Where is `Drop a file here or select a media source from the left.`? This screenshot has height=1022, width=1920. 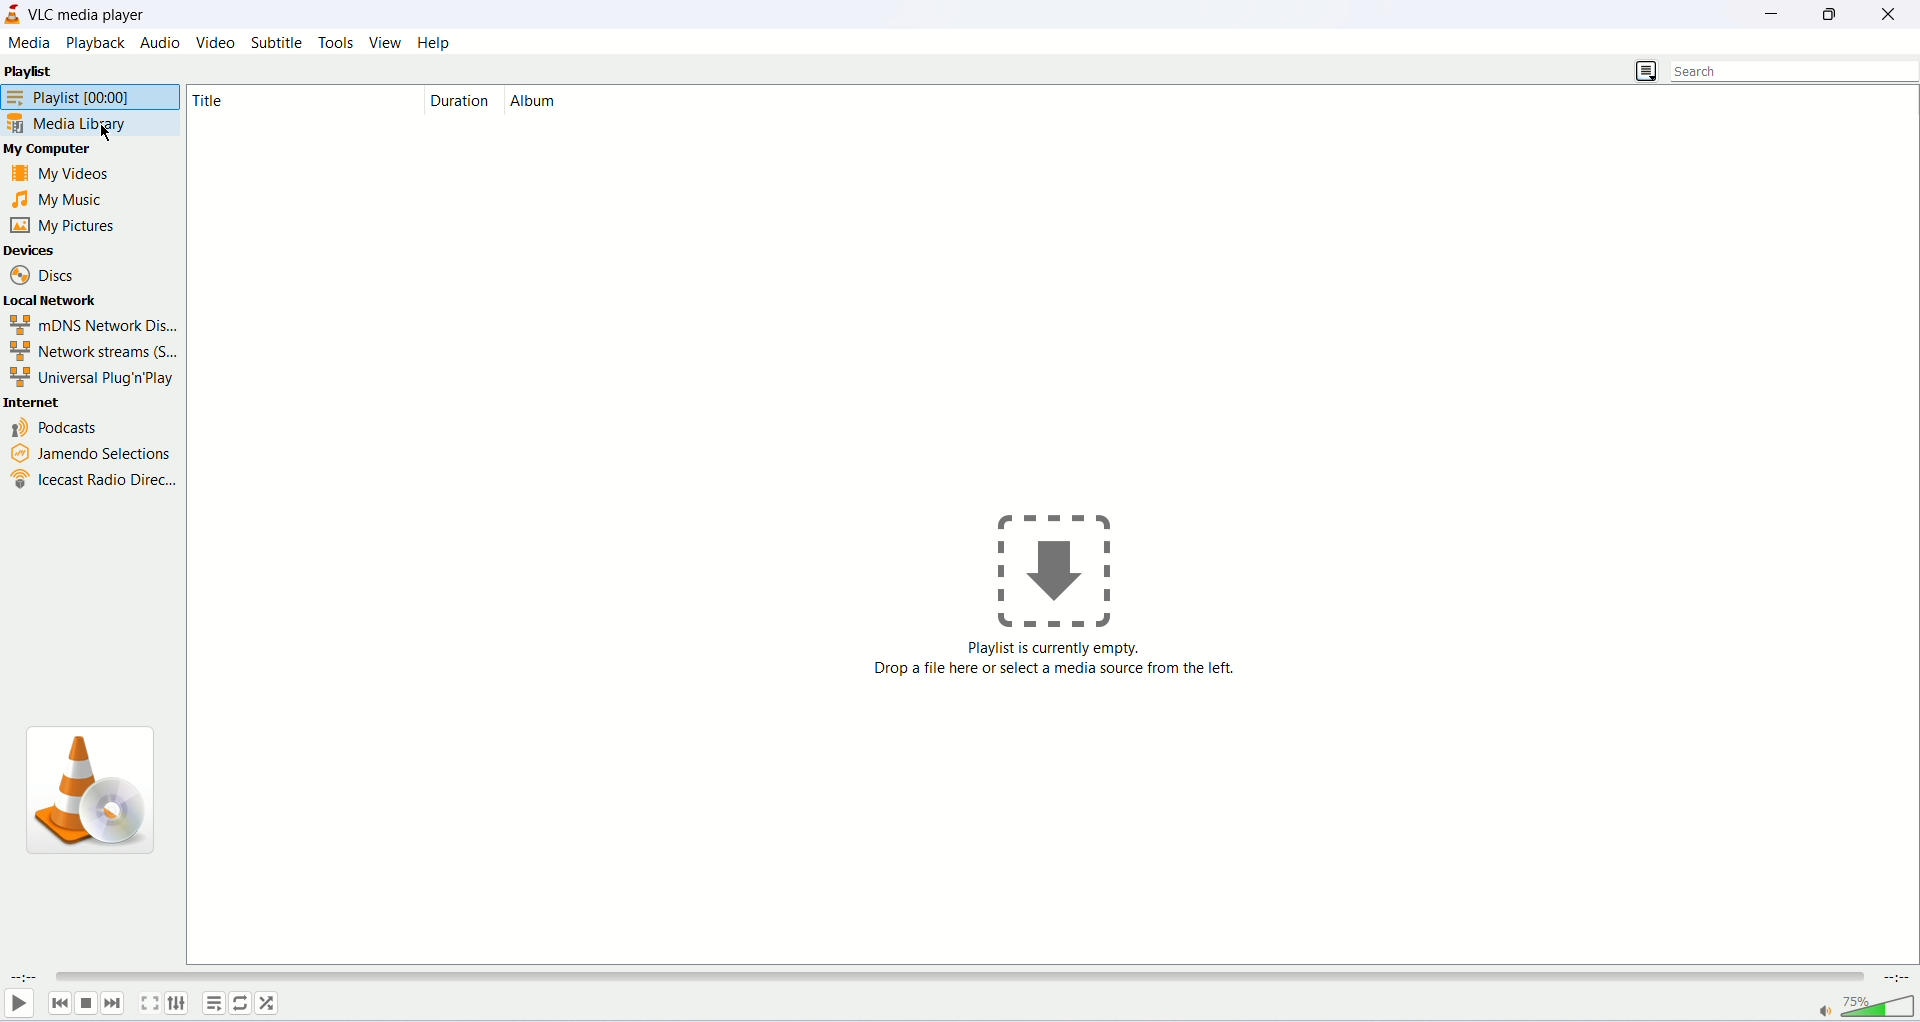 Drop a file here or select a media source from the left. is located at coordinates (1056, 674).